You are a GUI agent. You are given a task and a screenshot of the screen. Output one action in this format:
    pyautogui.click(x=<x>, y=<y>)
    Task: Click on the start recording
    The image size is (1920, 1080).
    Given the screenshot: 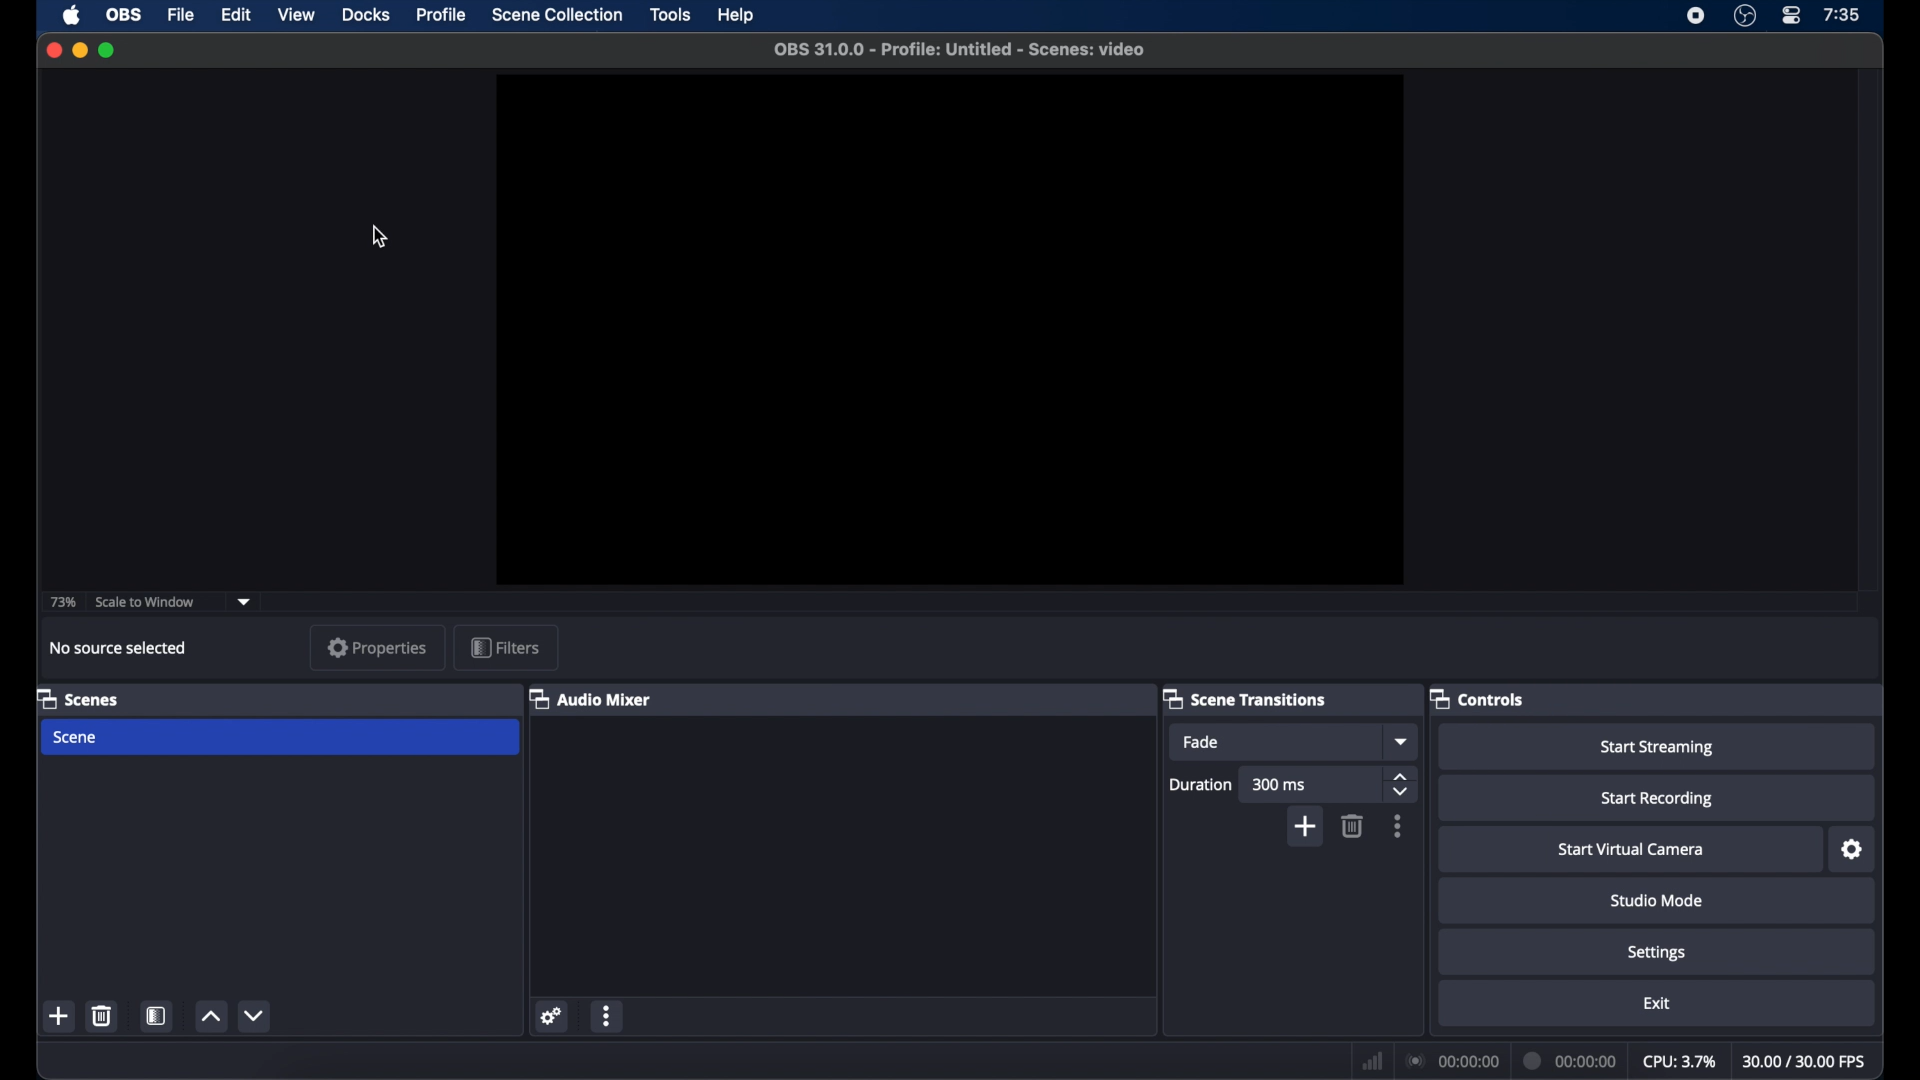 What is the action you would take?
    pyautogui.click(x=1656, y=798)
    